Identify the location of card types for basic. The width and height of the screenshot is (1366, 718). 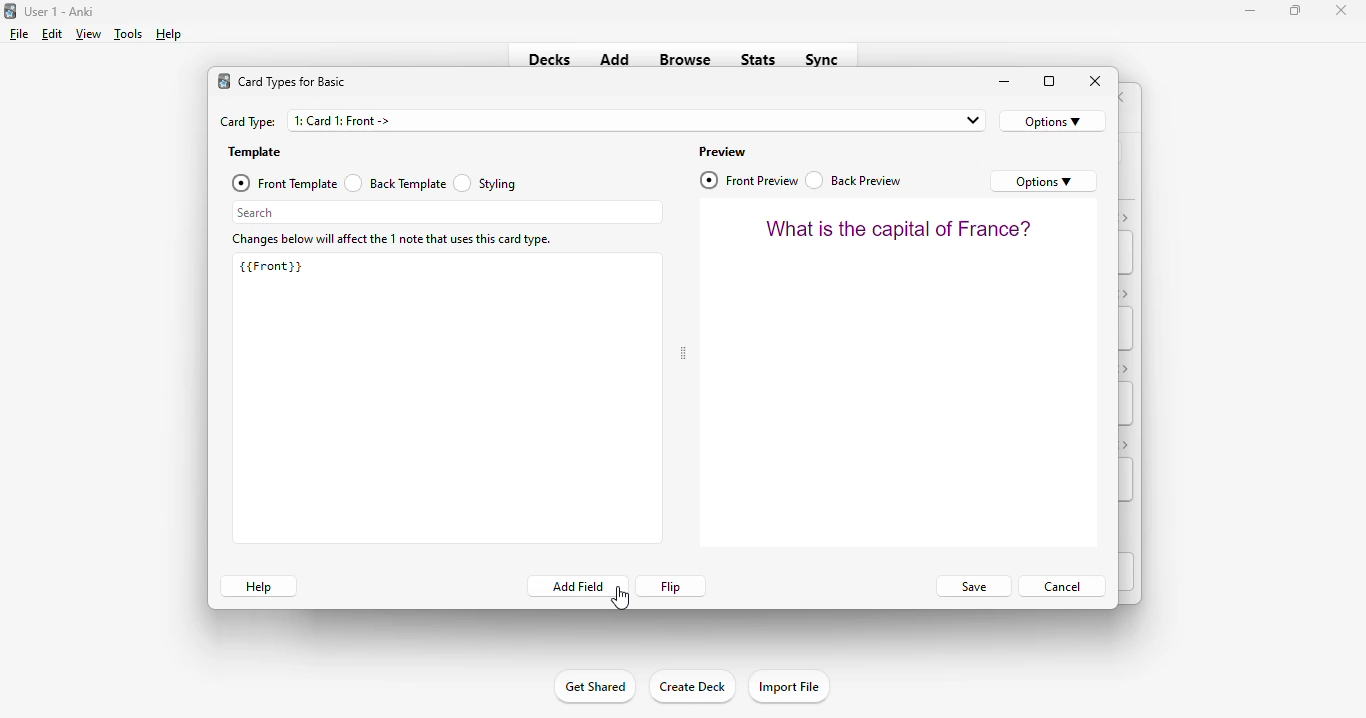
(292, 82).